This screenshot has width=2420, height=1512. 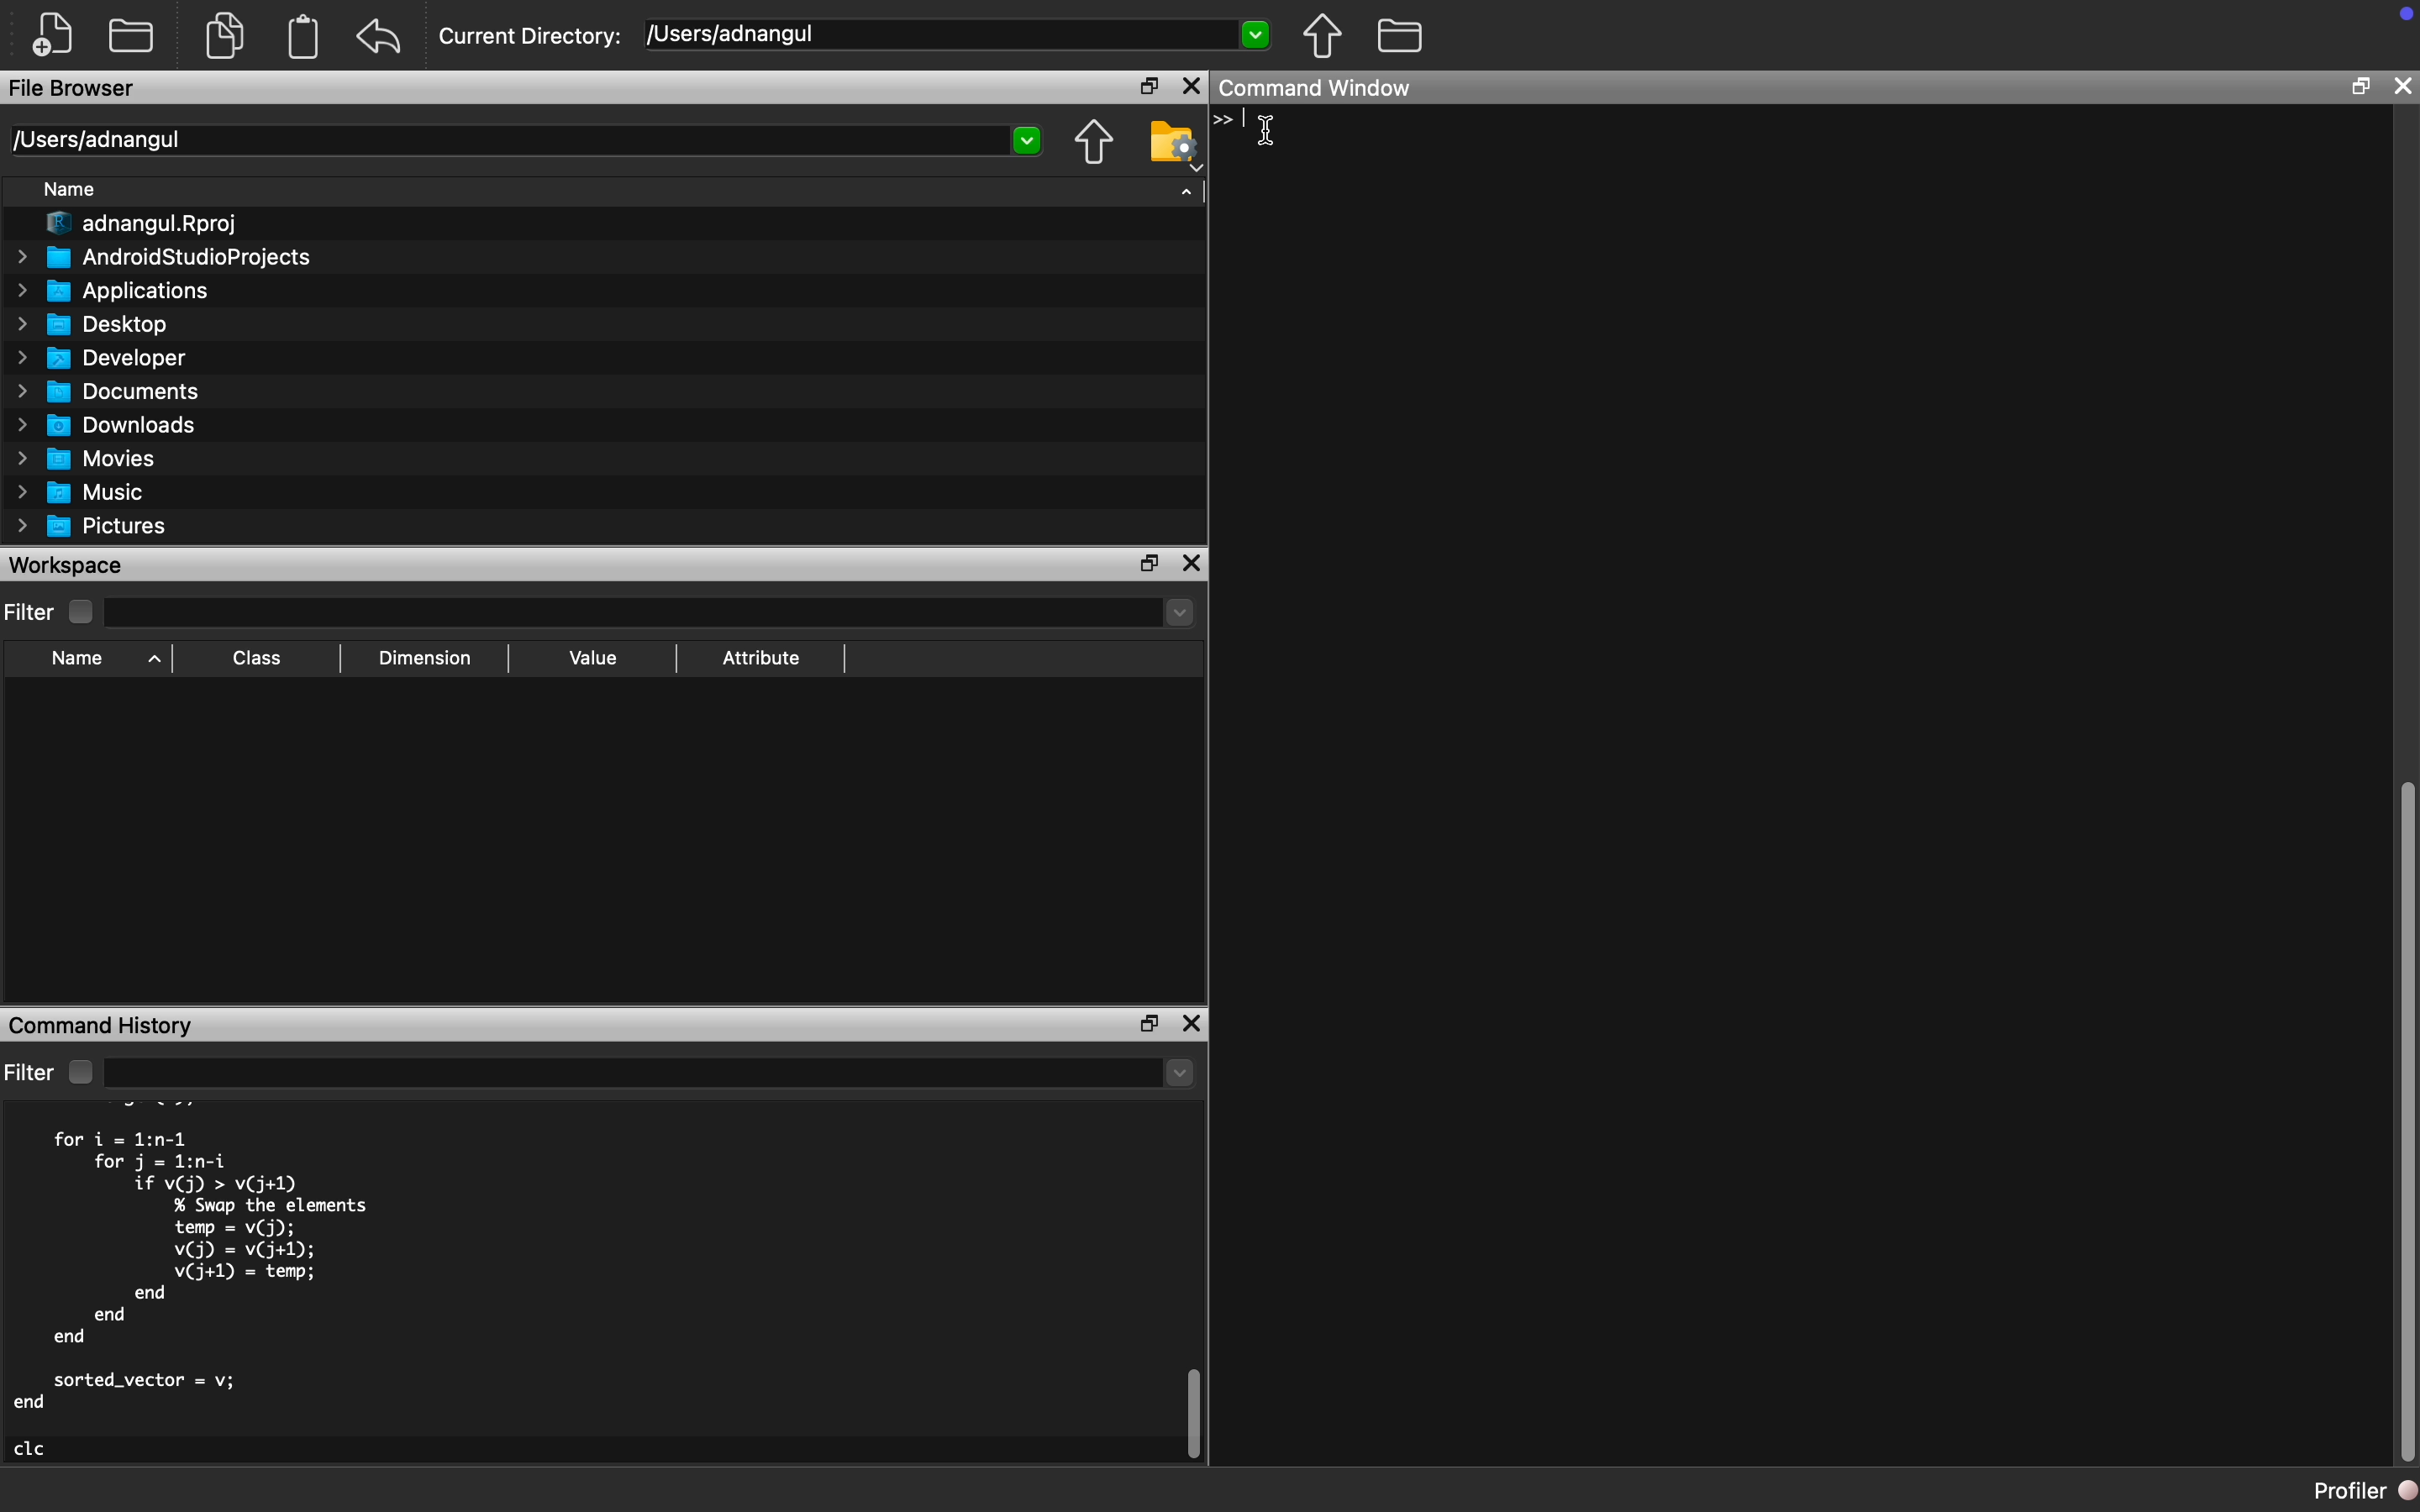 What do you see at coordinates (95, 326) in the screenshot?
I see `Desktop` at bounding box center [95, 326].